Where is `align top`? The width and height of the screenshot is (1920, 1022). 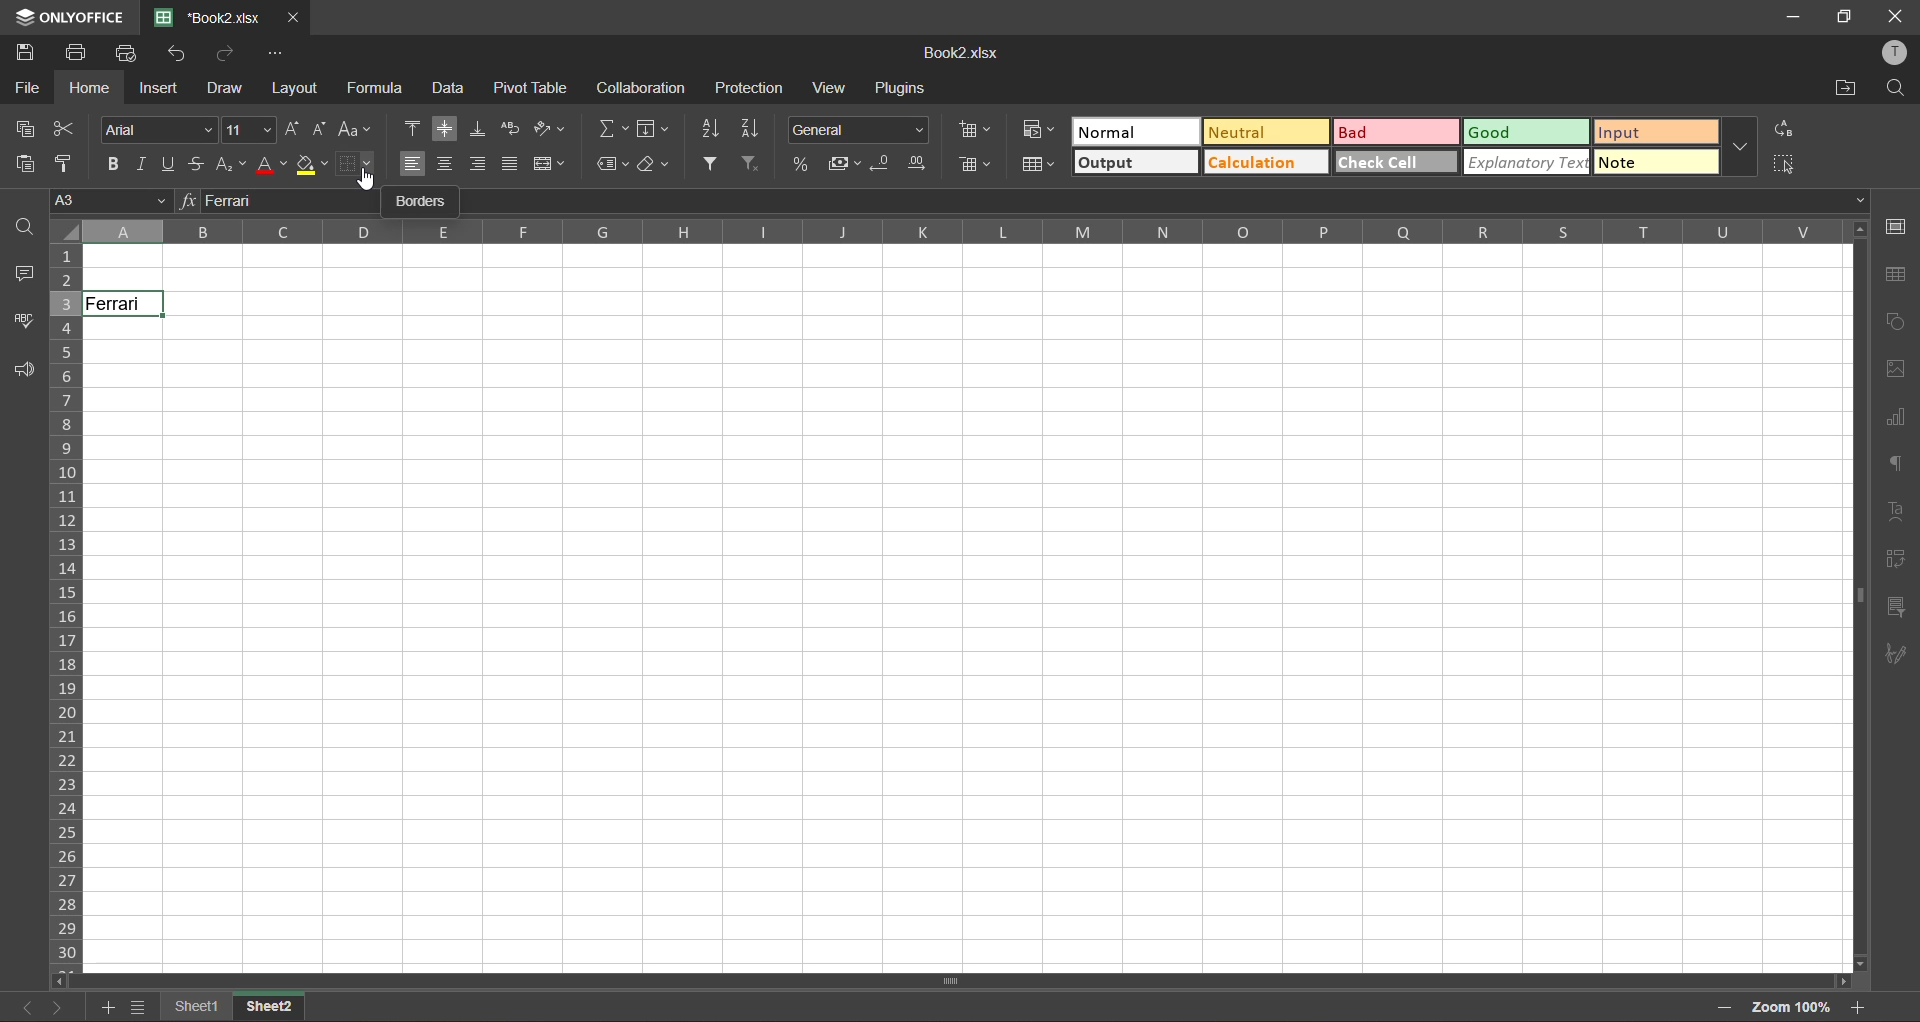 align top is located at coordinates (413, 128).